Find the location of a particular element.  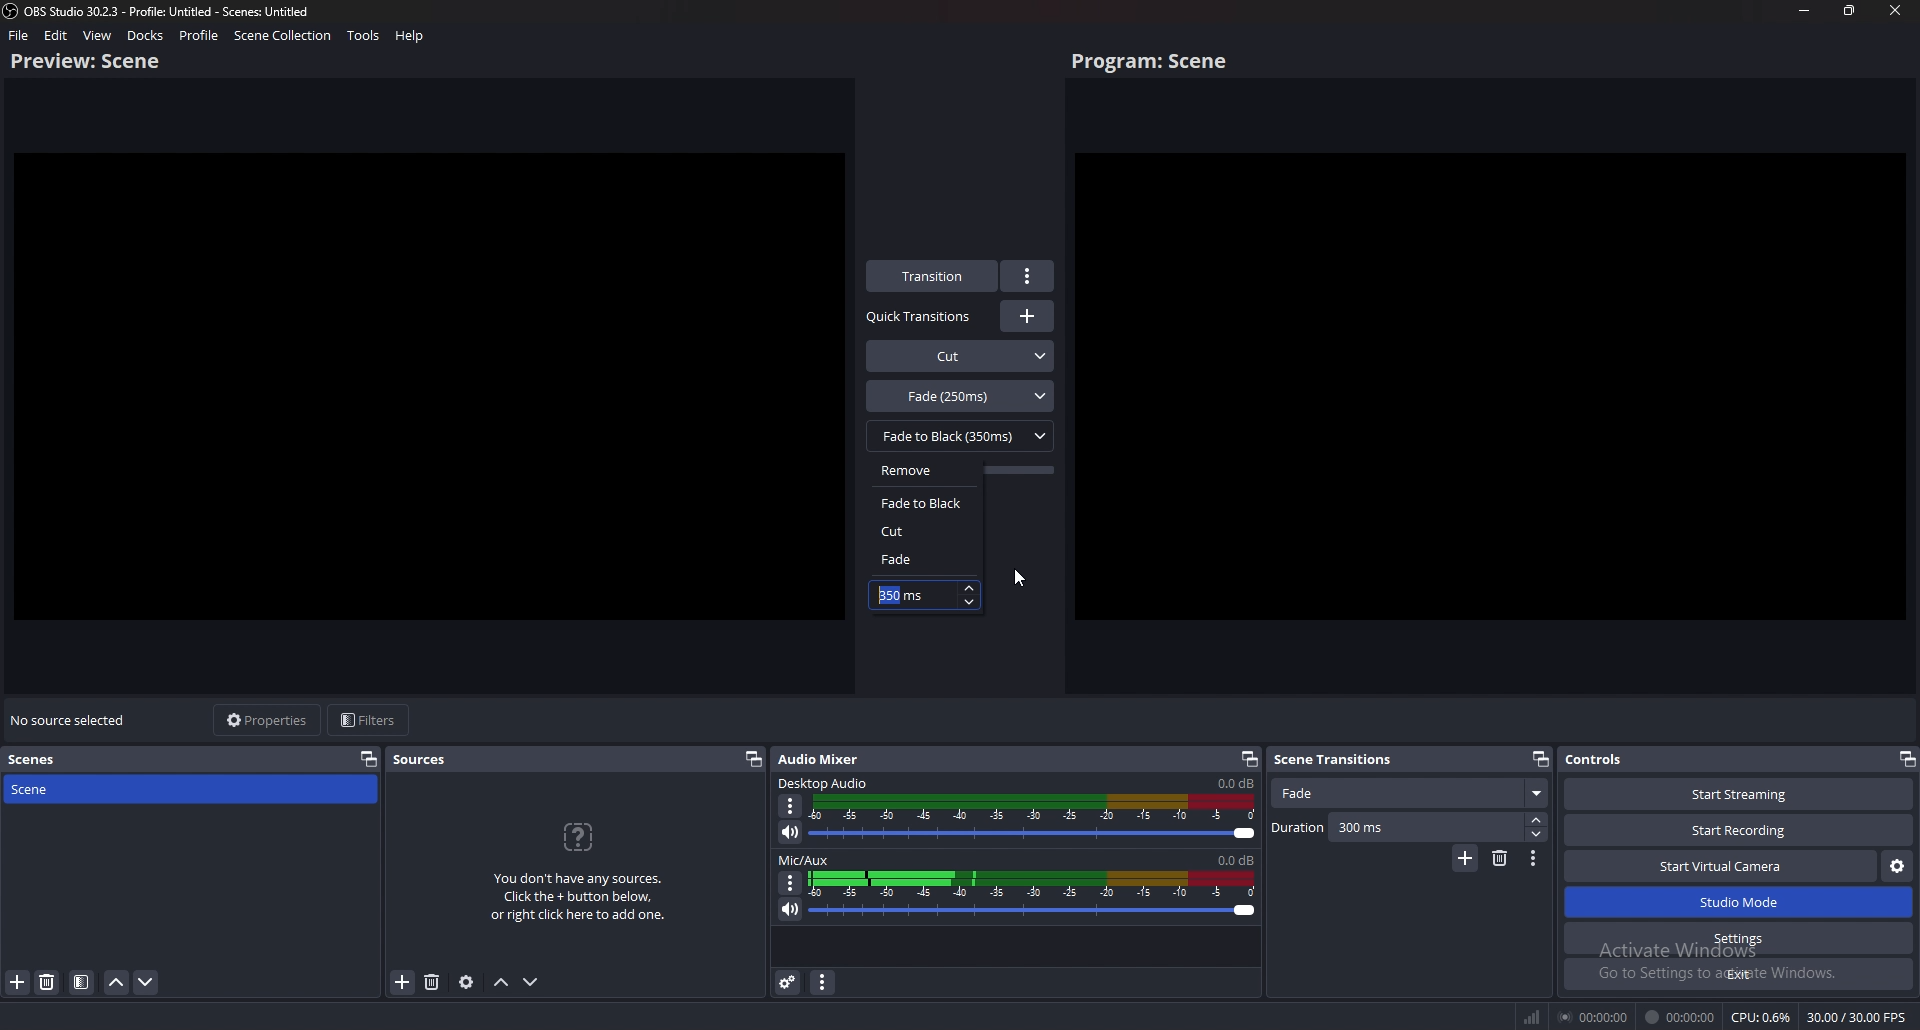

network is located at coordinates (1529, 1017).